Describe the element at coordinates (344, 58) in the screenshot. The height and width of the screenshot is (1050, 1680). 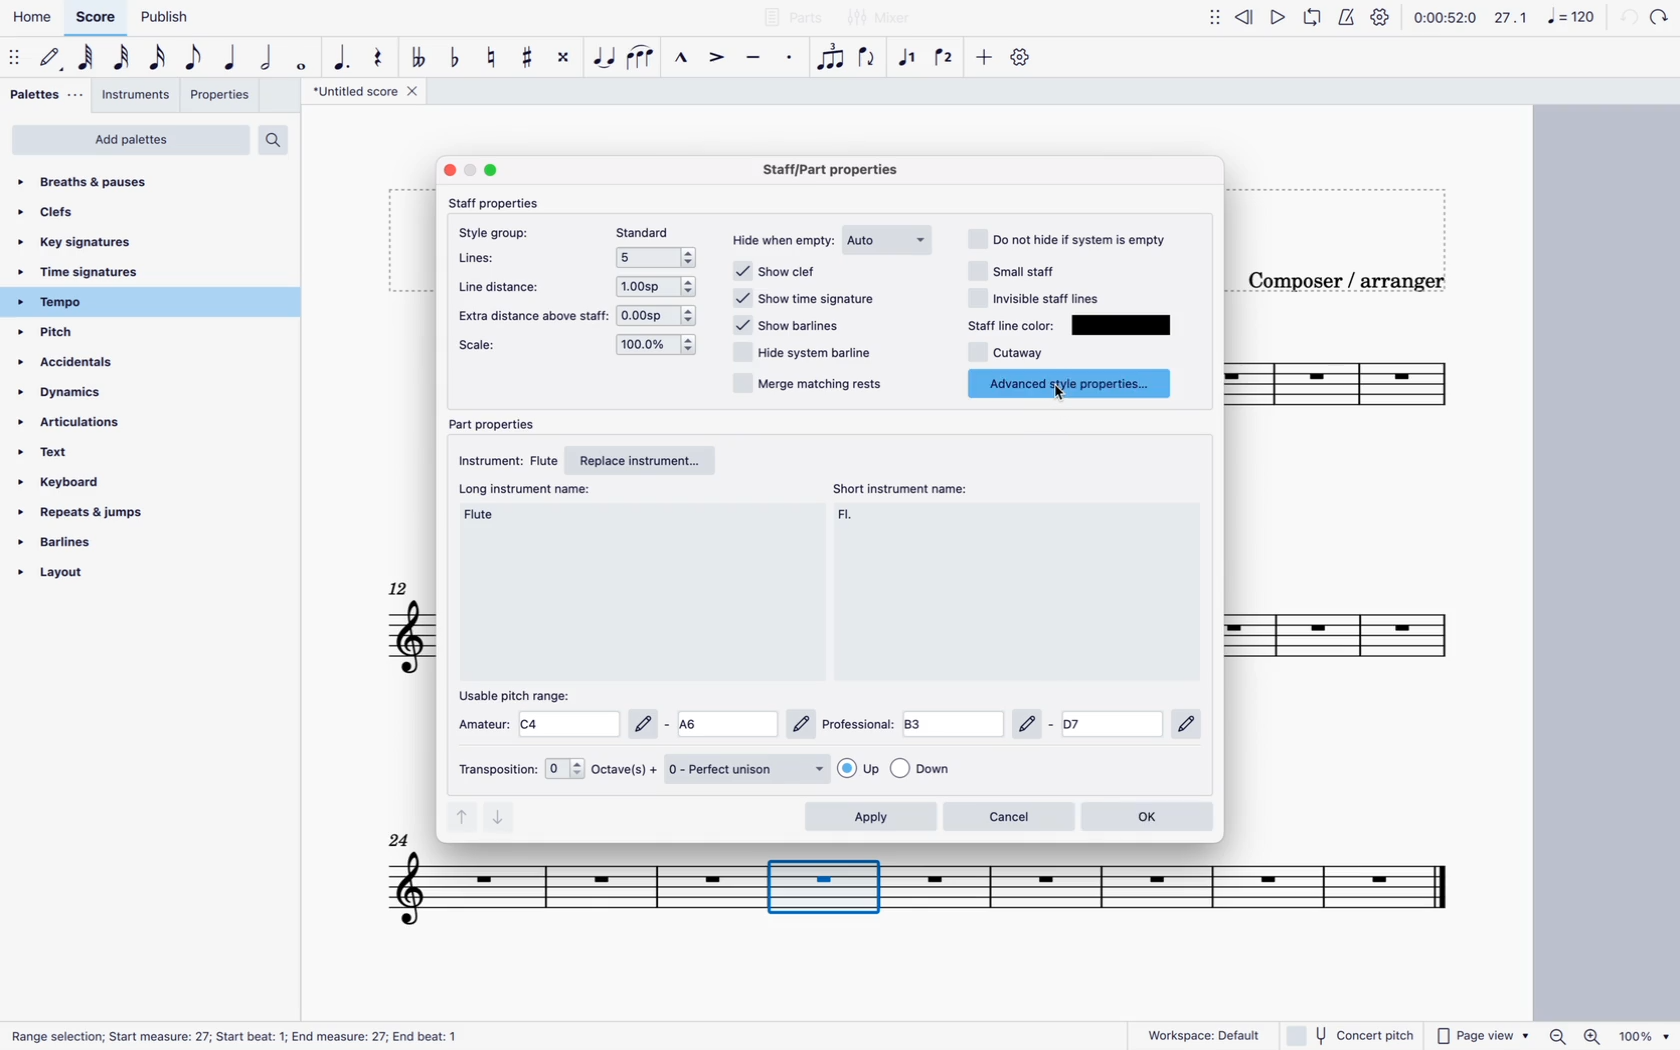
I see `augmentative dot` at that location.